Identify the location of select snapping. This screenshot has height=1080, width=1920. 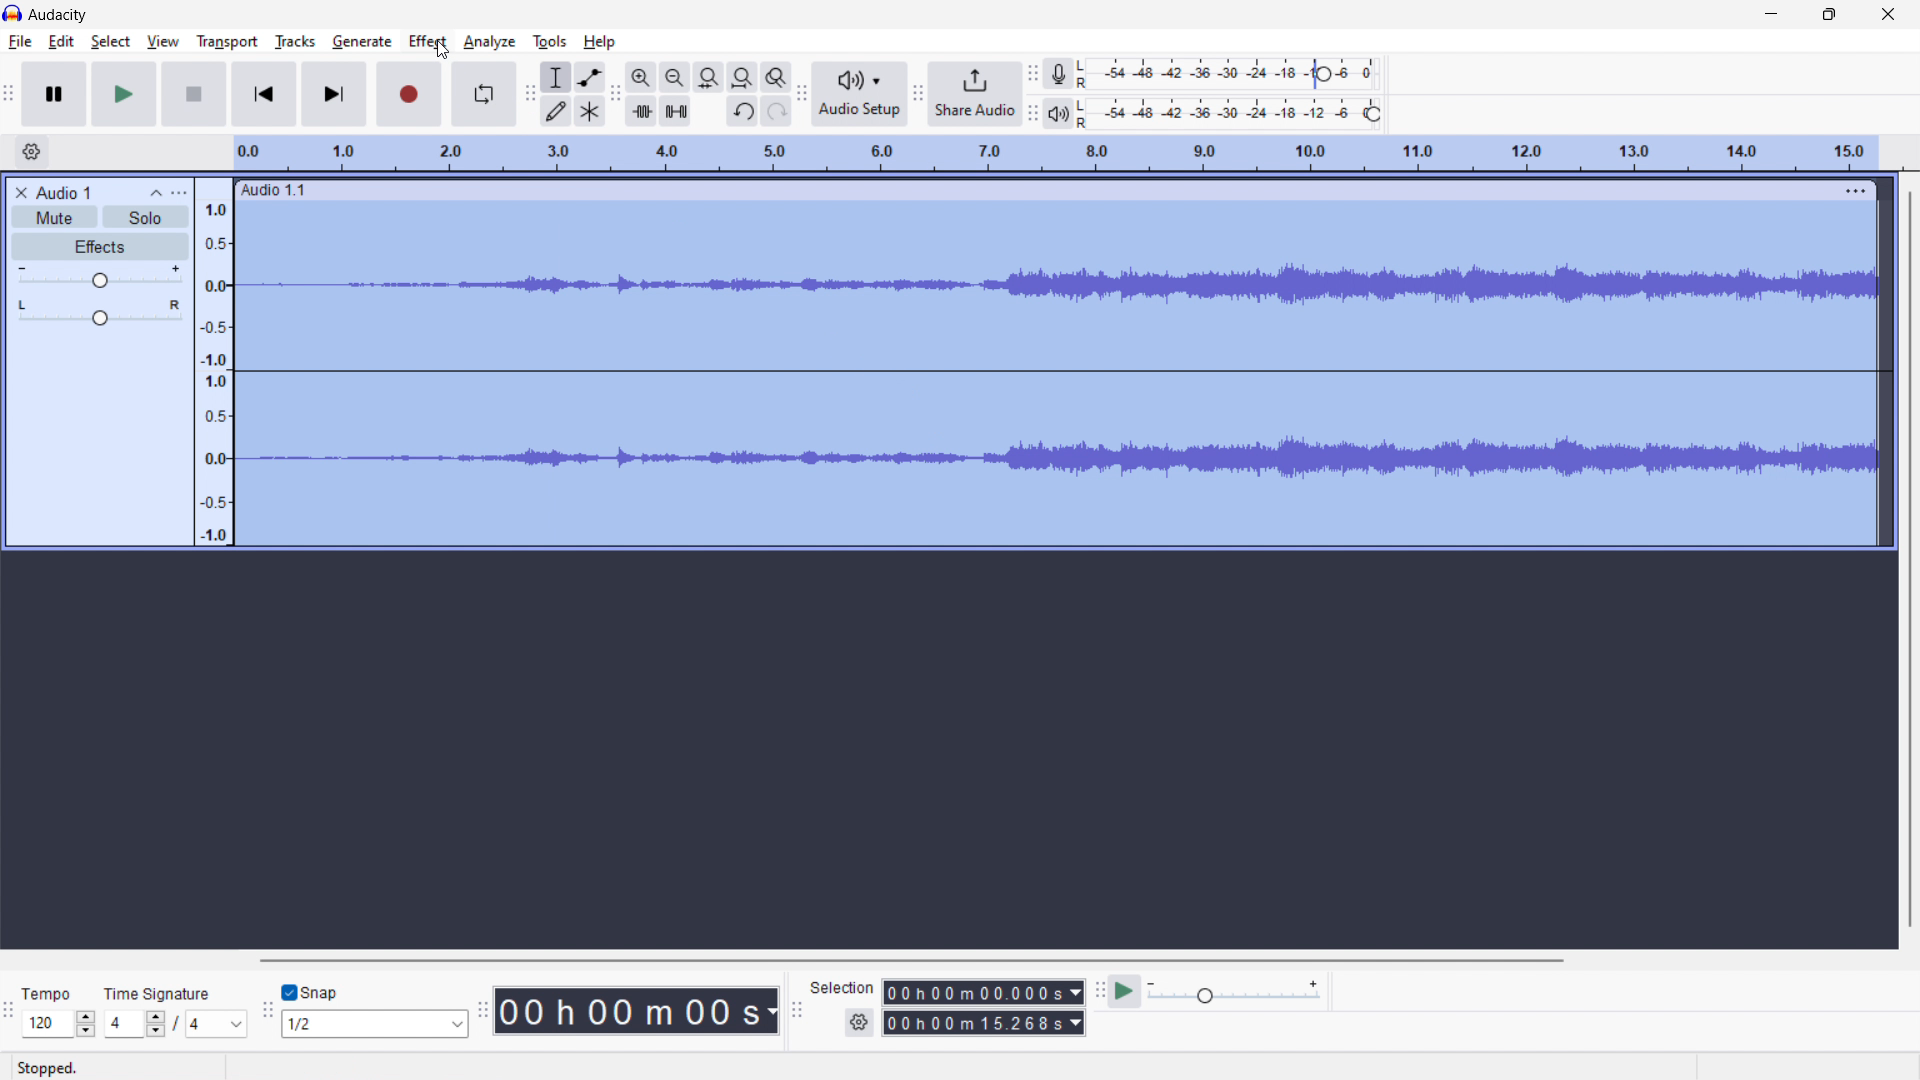
(373, 1024).